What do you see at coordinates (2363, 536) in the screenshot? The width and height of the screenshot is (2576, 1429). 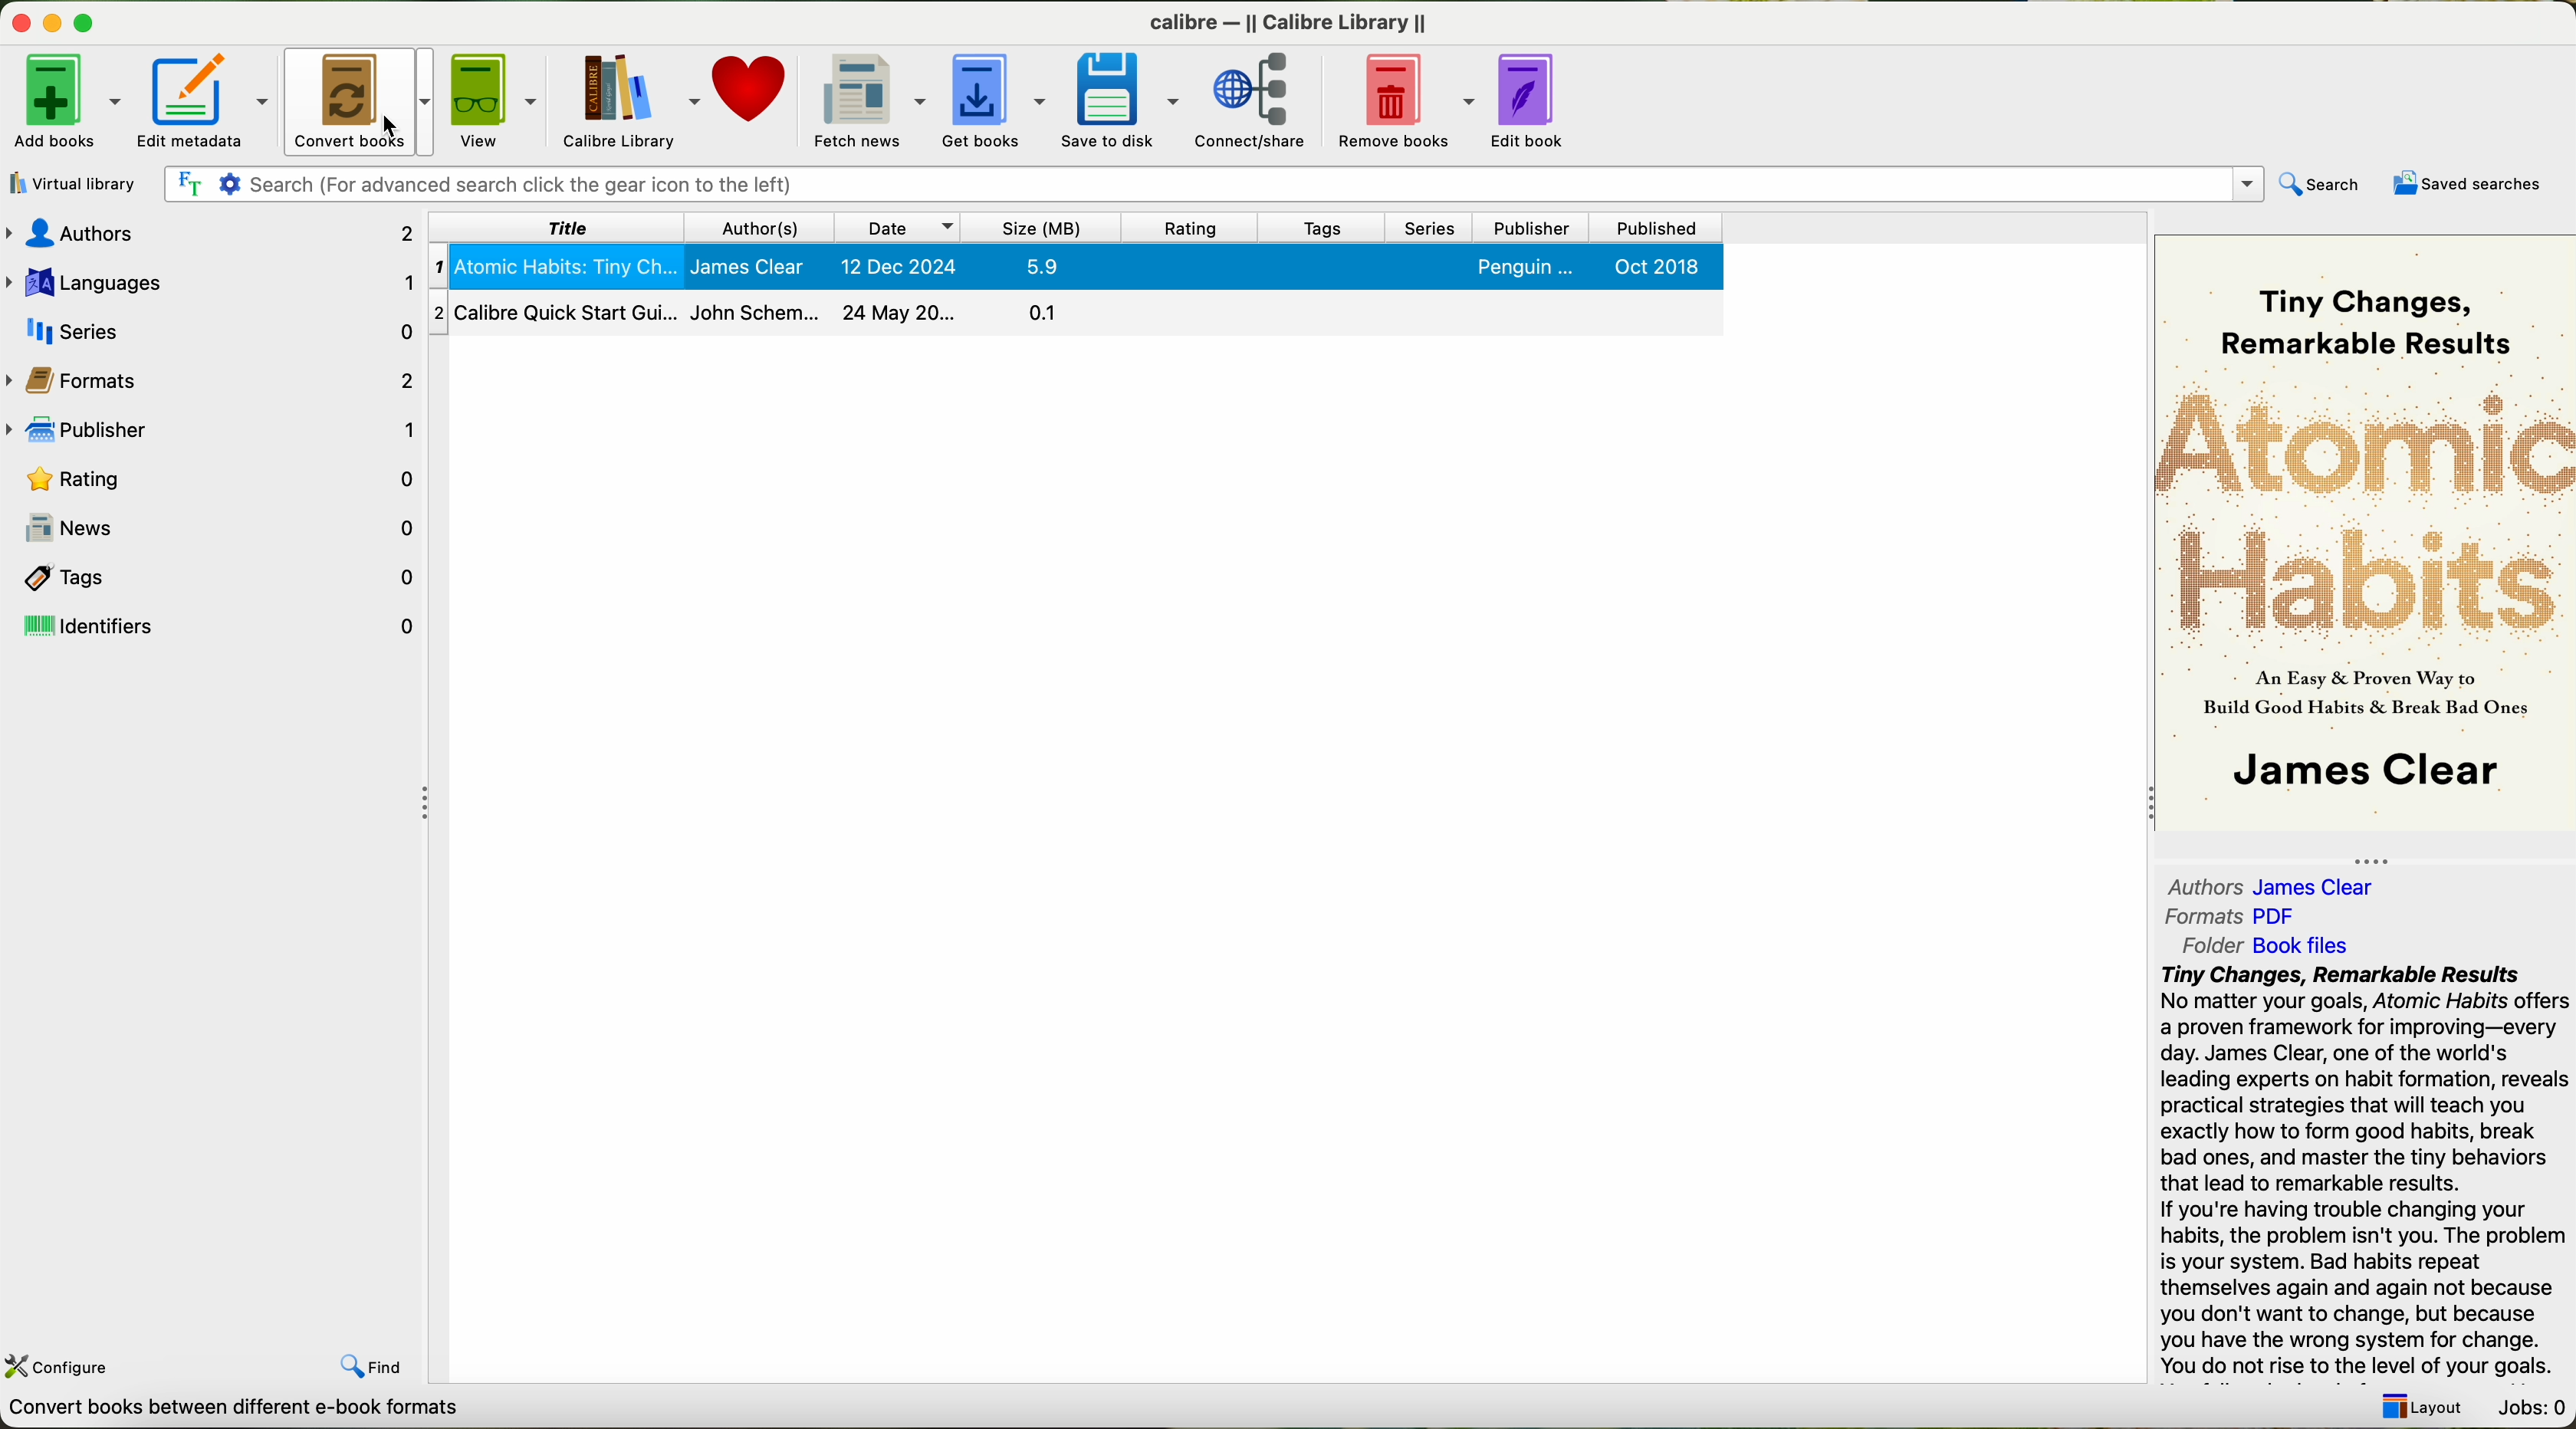 I see `book cover preview` at bounding box center [2363, 536].